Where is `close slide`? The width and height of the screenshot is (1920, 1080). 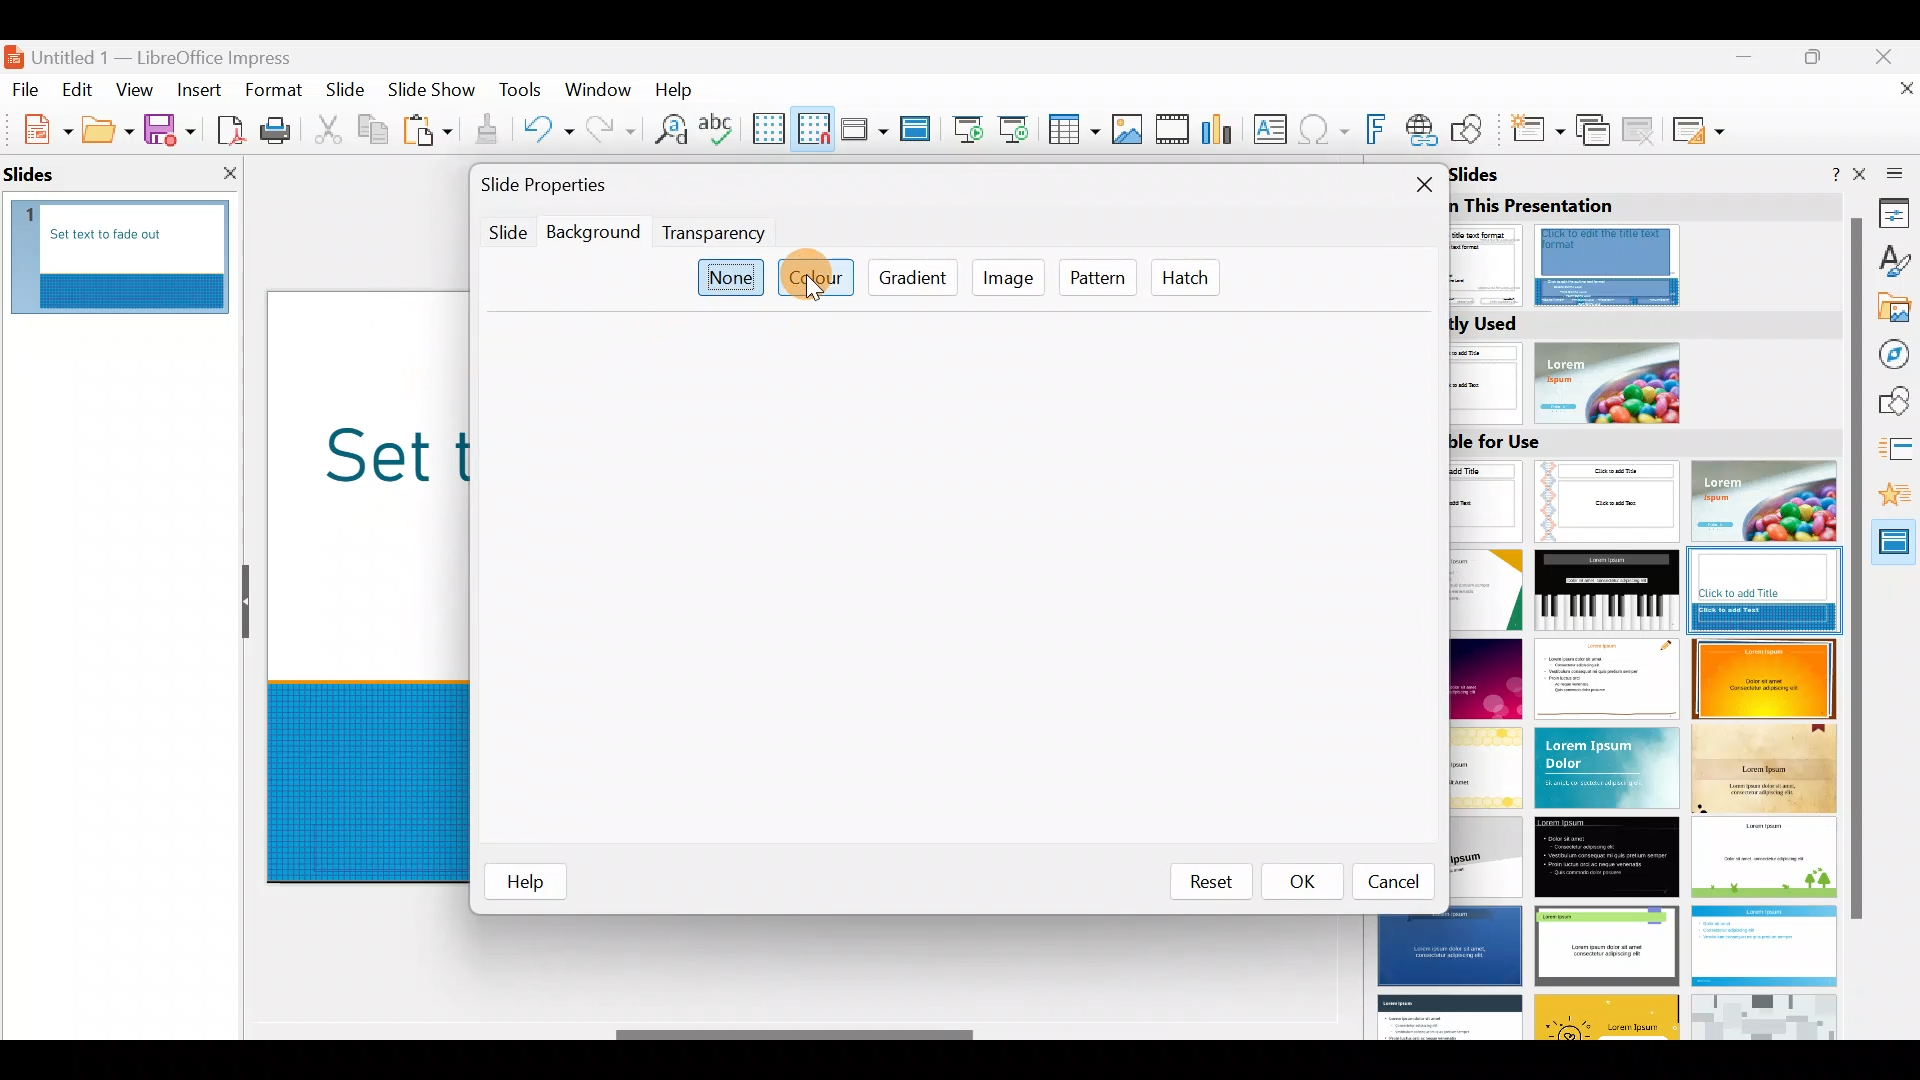 close slide is located at coordinates (230, 172).